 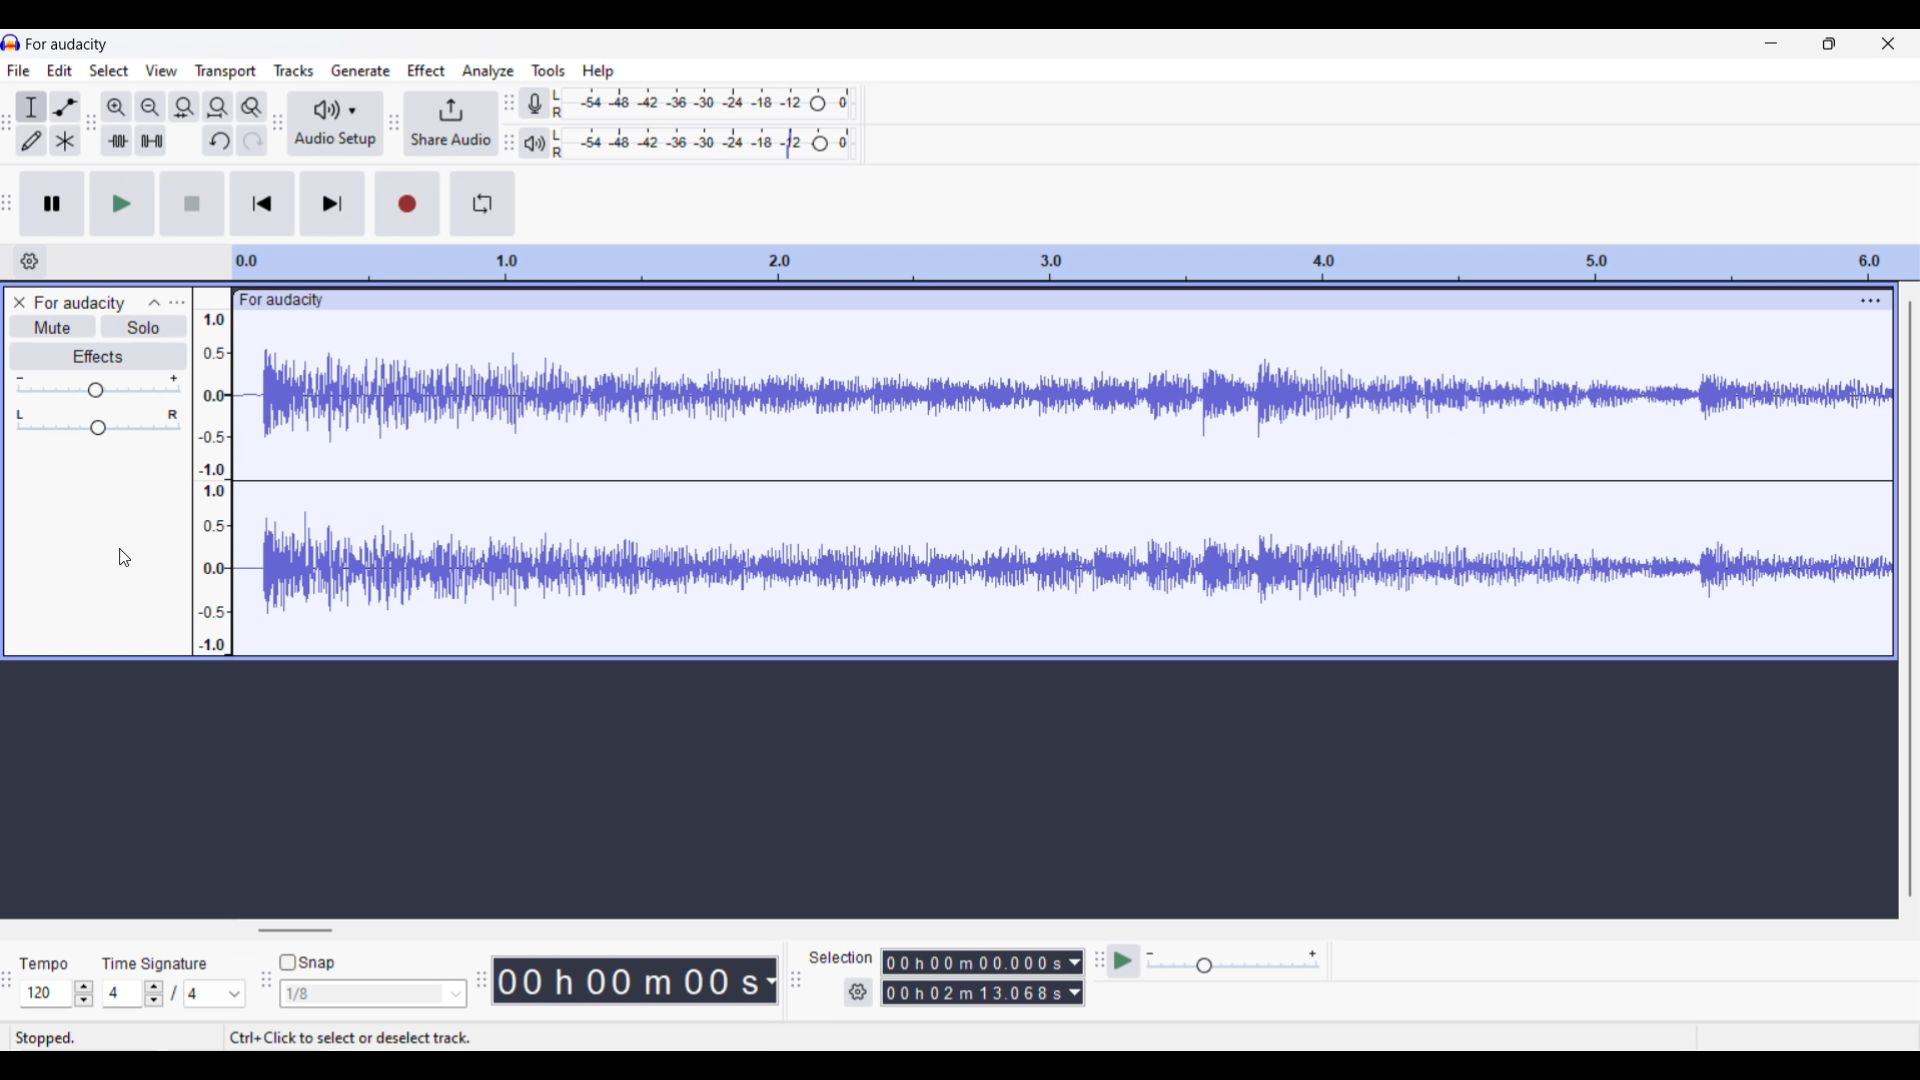 What do you see at coordinates (623, 980) in the screenshot?
I see `00 h 00 m 00 s` at bounding box center [623, 980].